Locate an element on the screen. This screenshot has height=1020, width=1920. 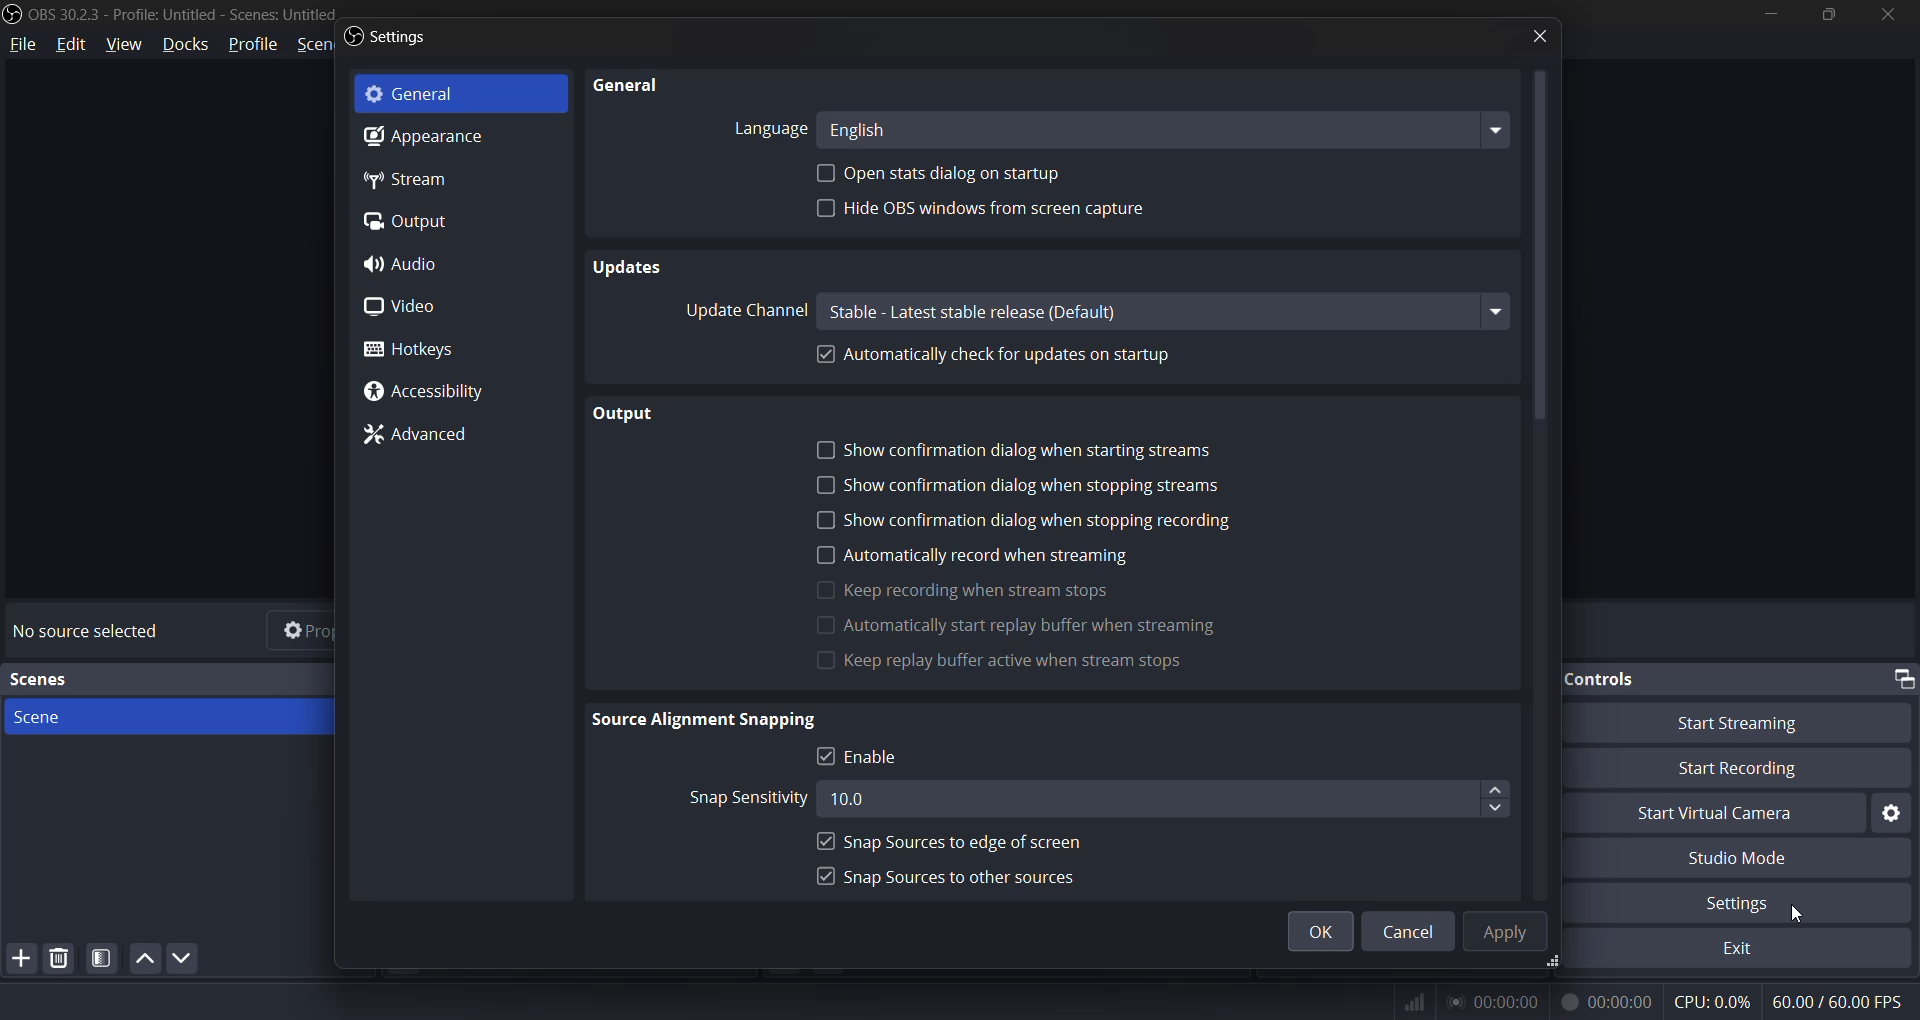
checkbox is located at coordinates (828, 172).